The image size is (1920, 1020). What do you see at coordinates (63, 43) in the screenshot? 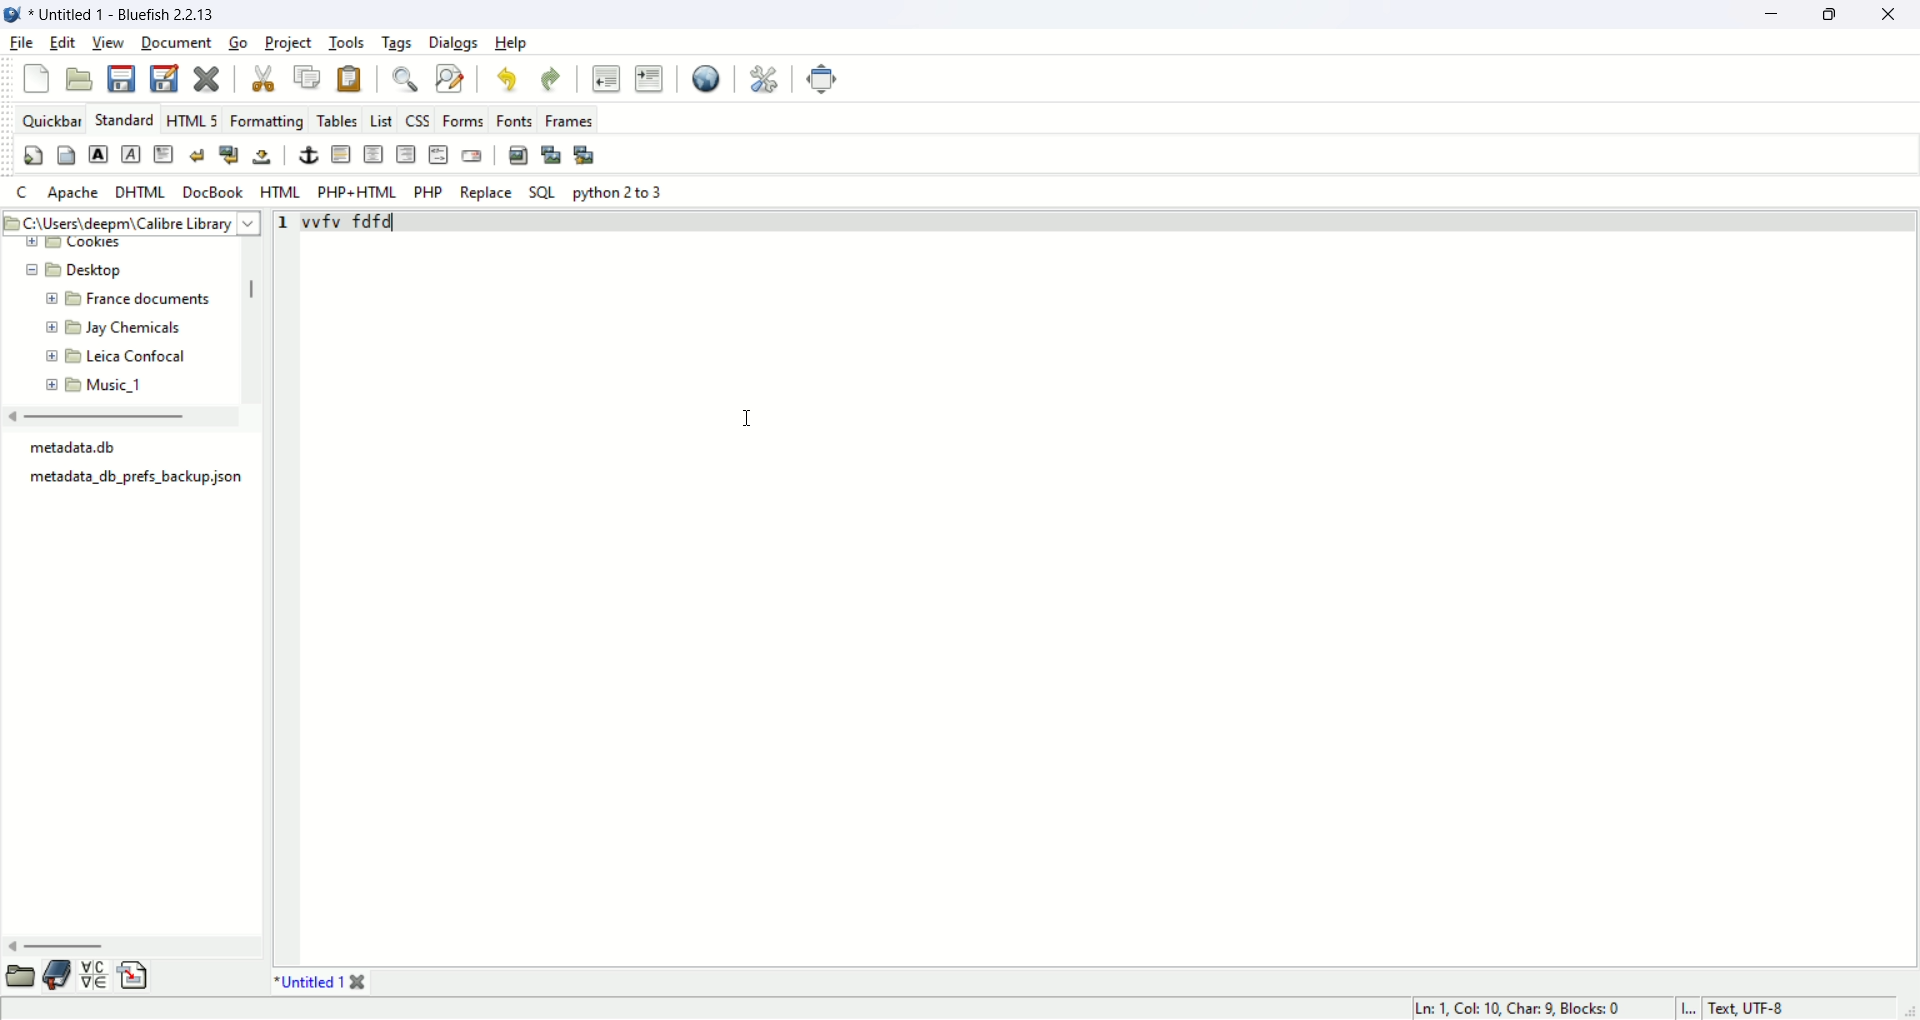
I see `edit` at bounding box center [63, 43].